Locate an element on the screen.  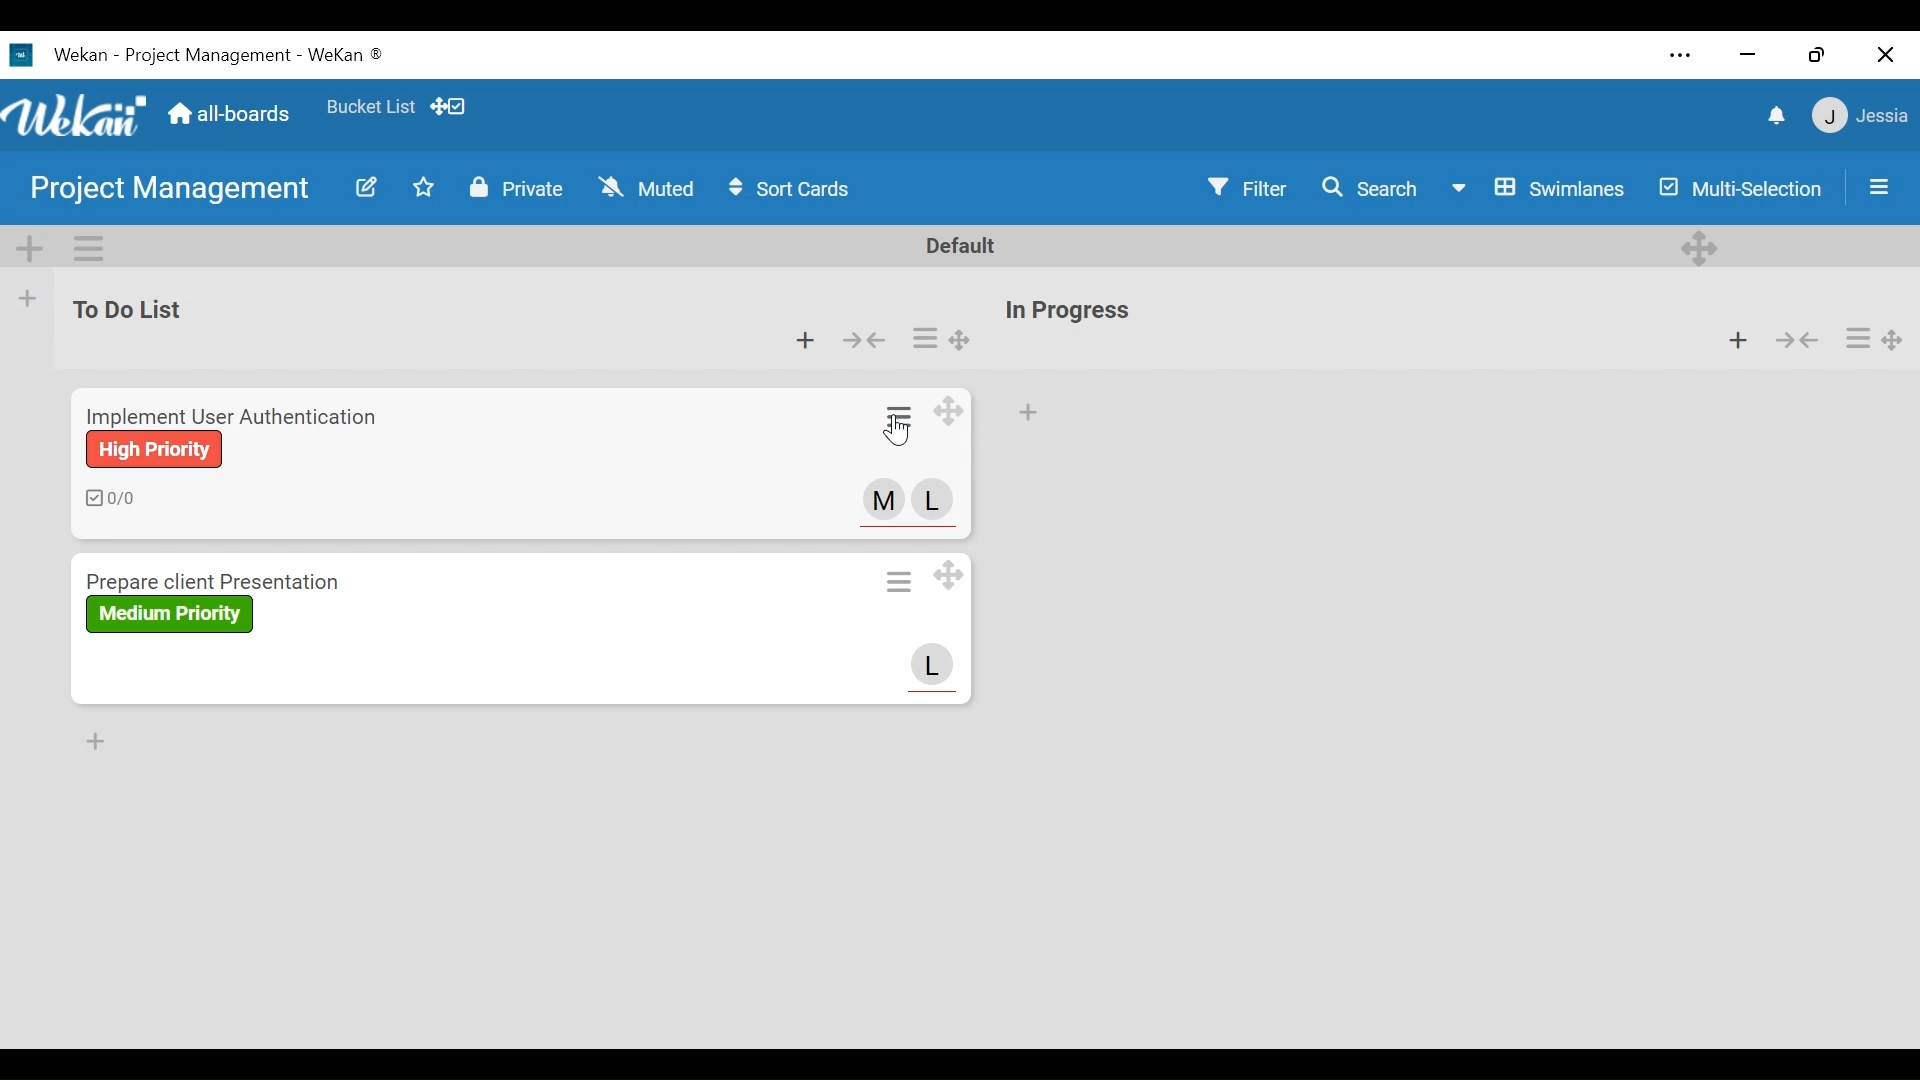
Desktop drag handles is located at coordinates (1699, 248).